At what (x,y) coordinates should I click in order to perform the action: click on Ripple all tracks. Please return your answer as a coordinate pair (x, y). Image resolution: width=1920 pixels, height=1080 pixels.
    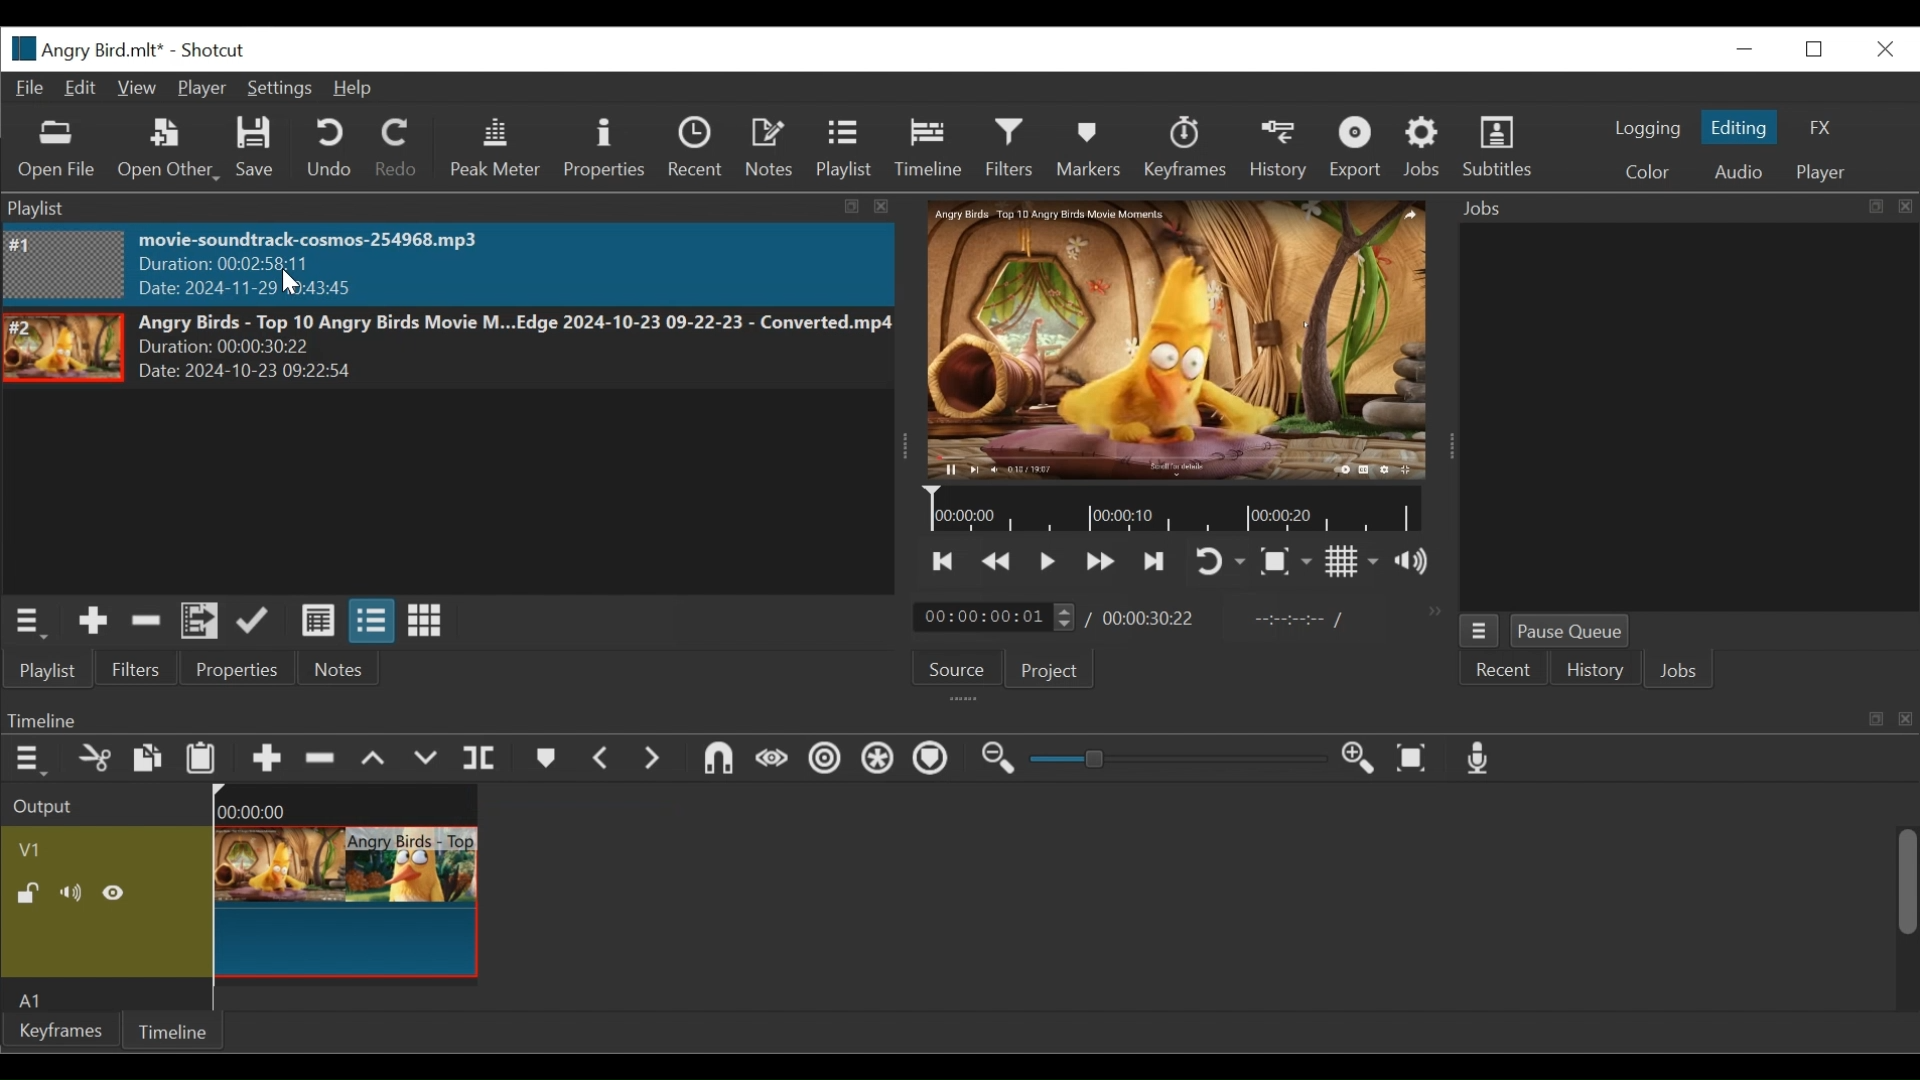
    Looking at the image, I should click on (880, 762).